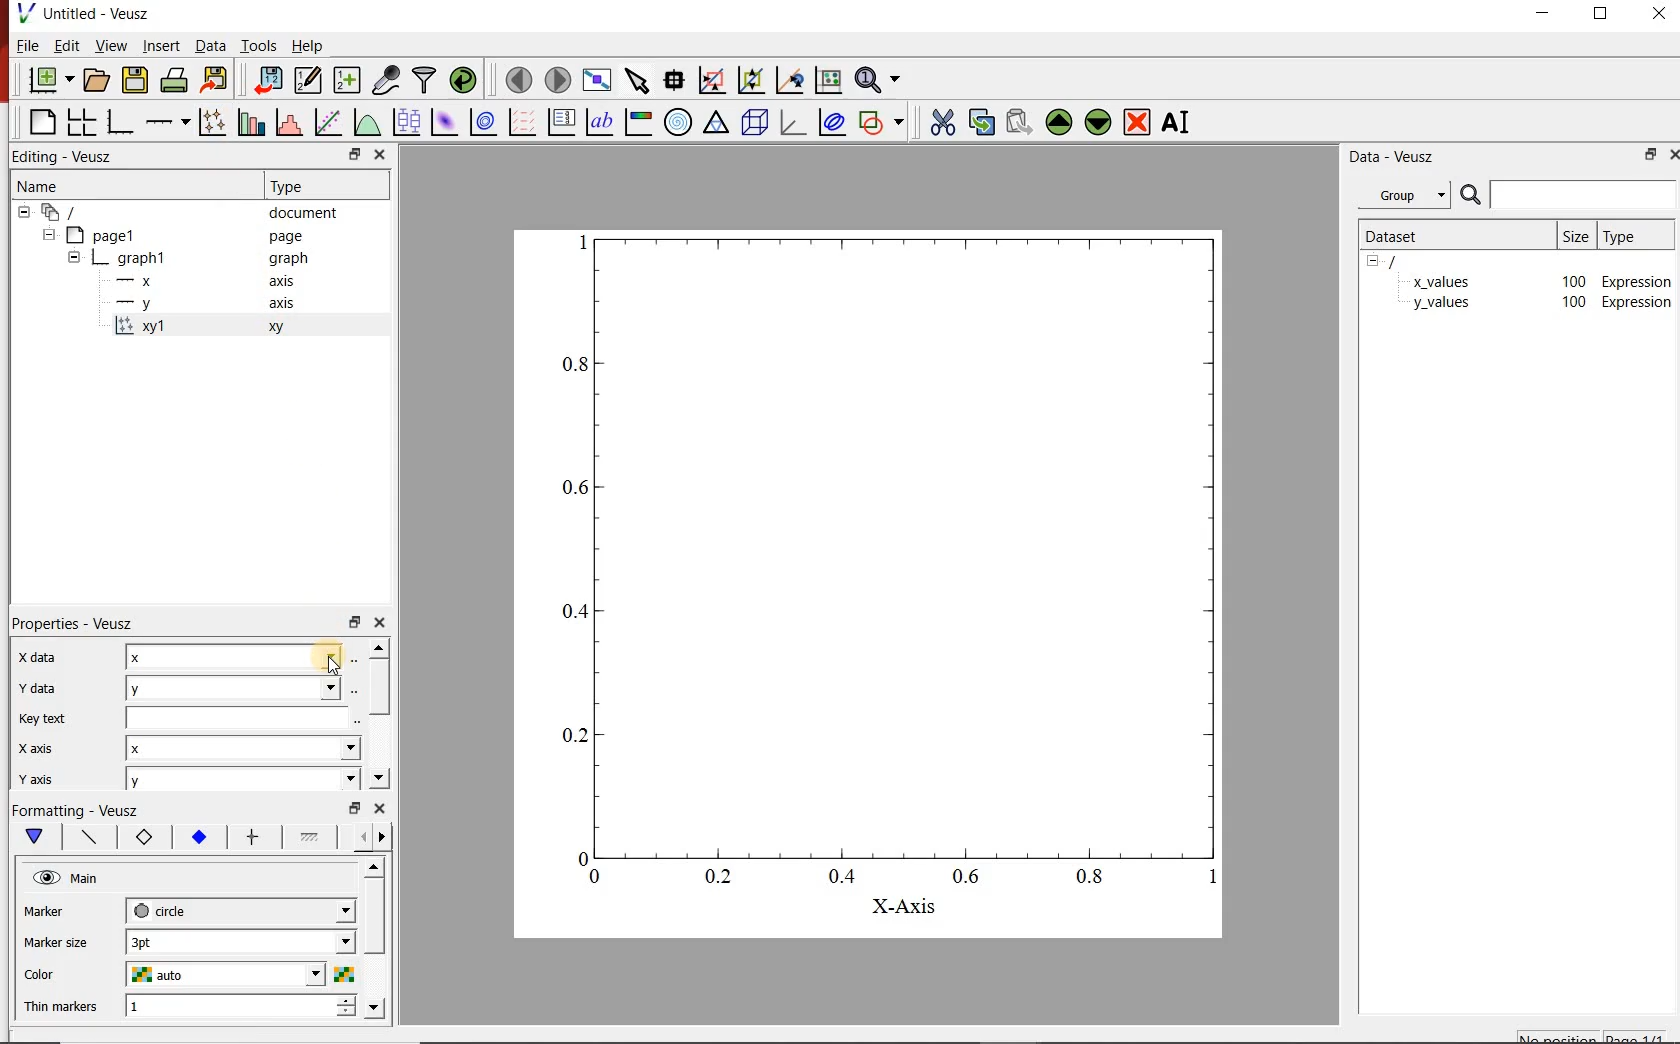 The height and width of the screenshot is (1044, 1680). What do you see at coordinates (944, 124) in the screenshot?
I see `cut the selected widget` at bounding box center [944, 124].